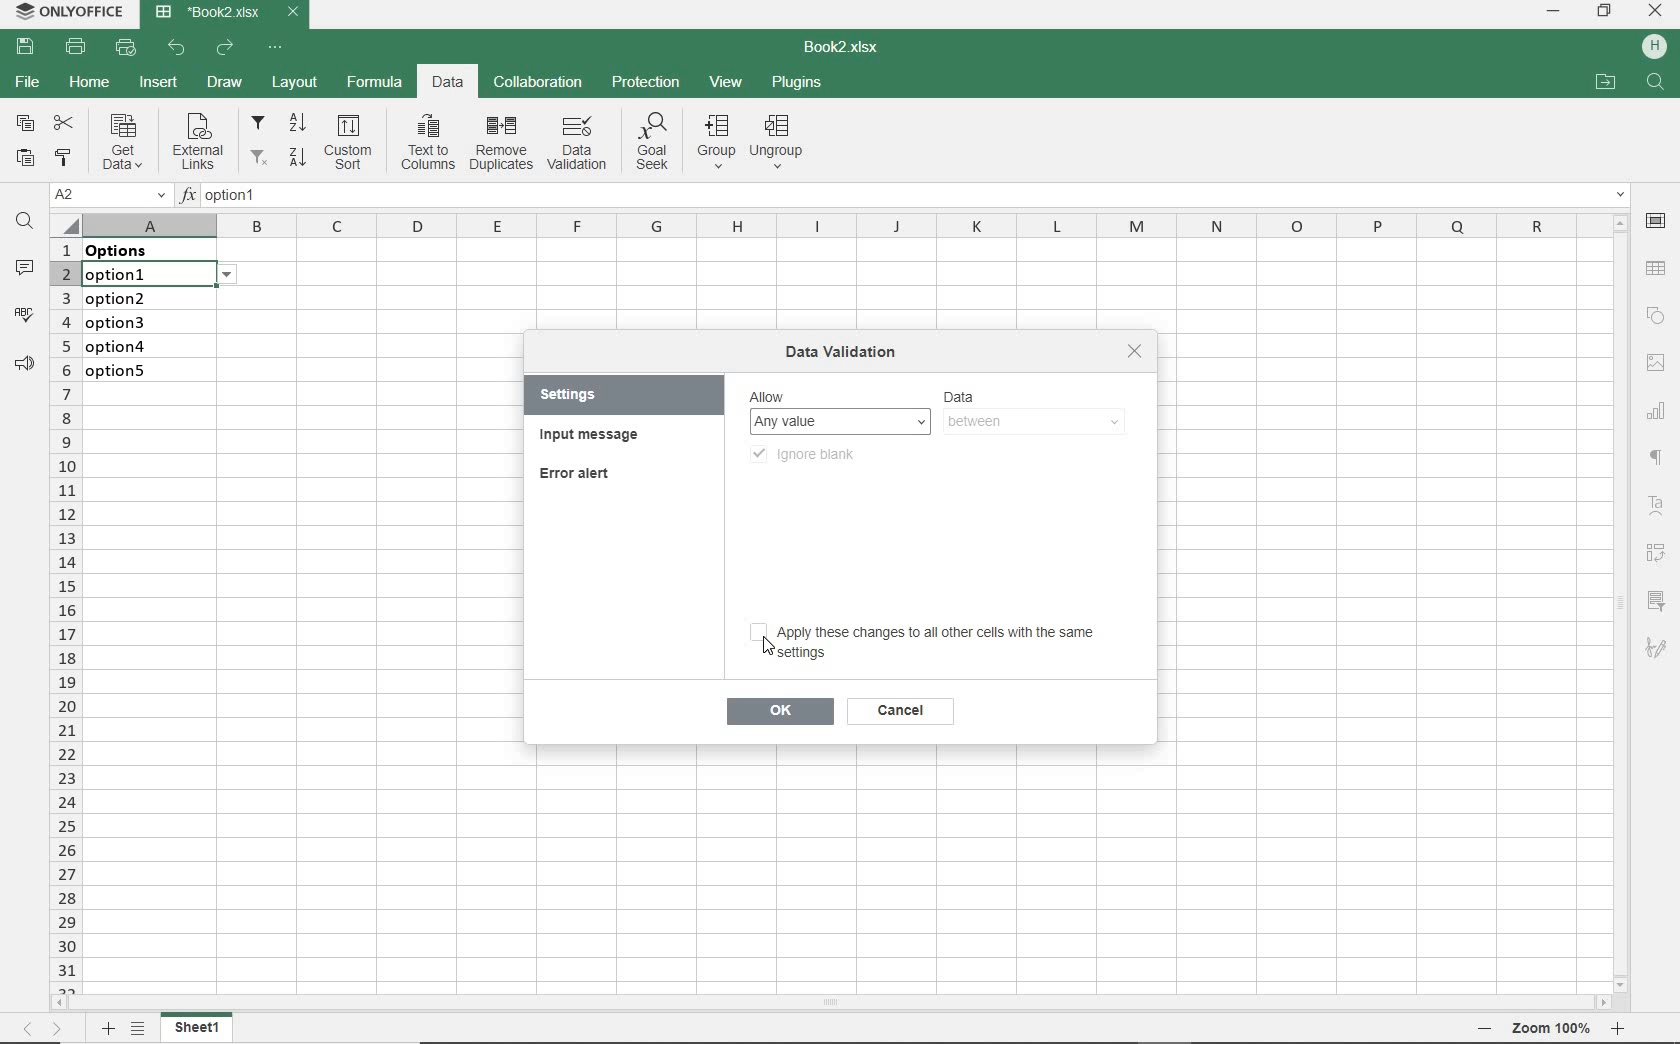  What do you see at coordinates (108, 1030) in the screenshot?
I see `ADD SHEET` at bounding box center [108, 1030].